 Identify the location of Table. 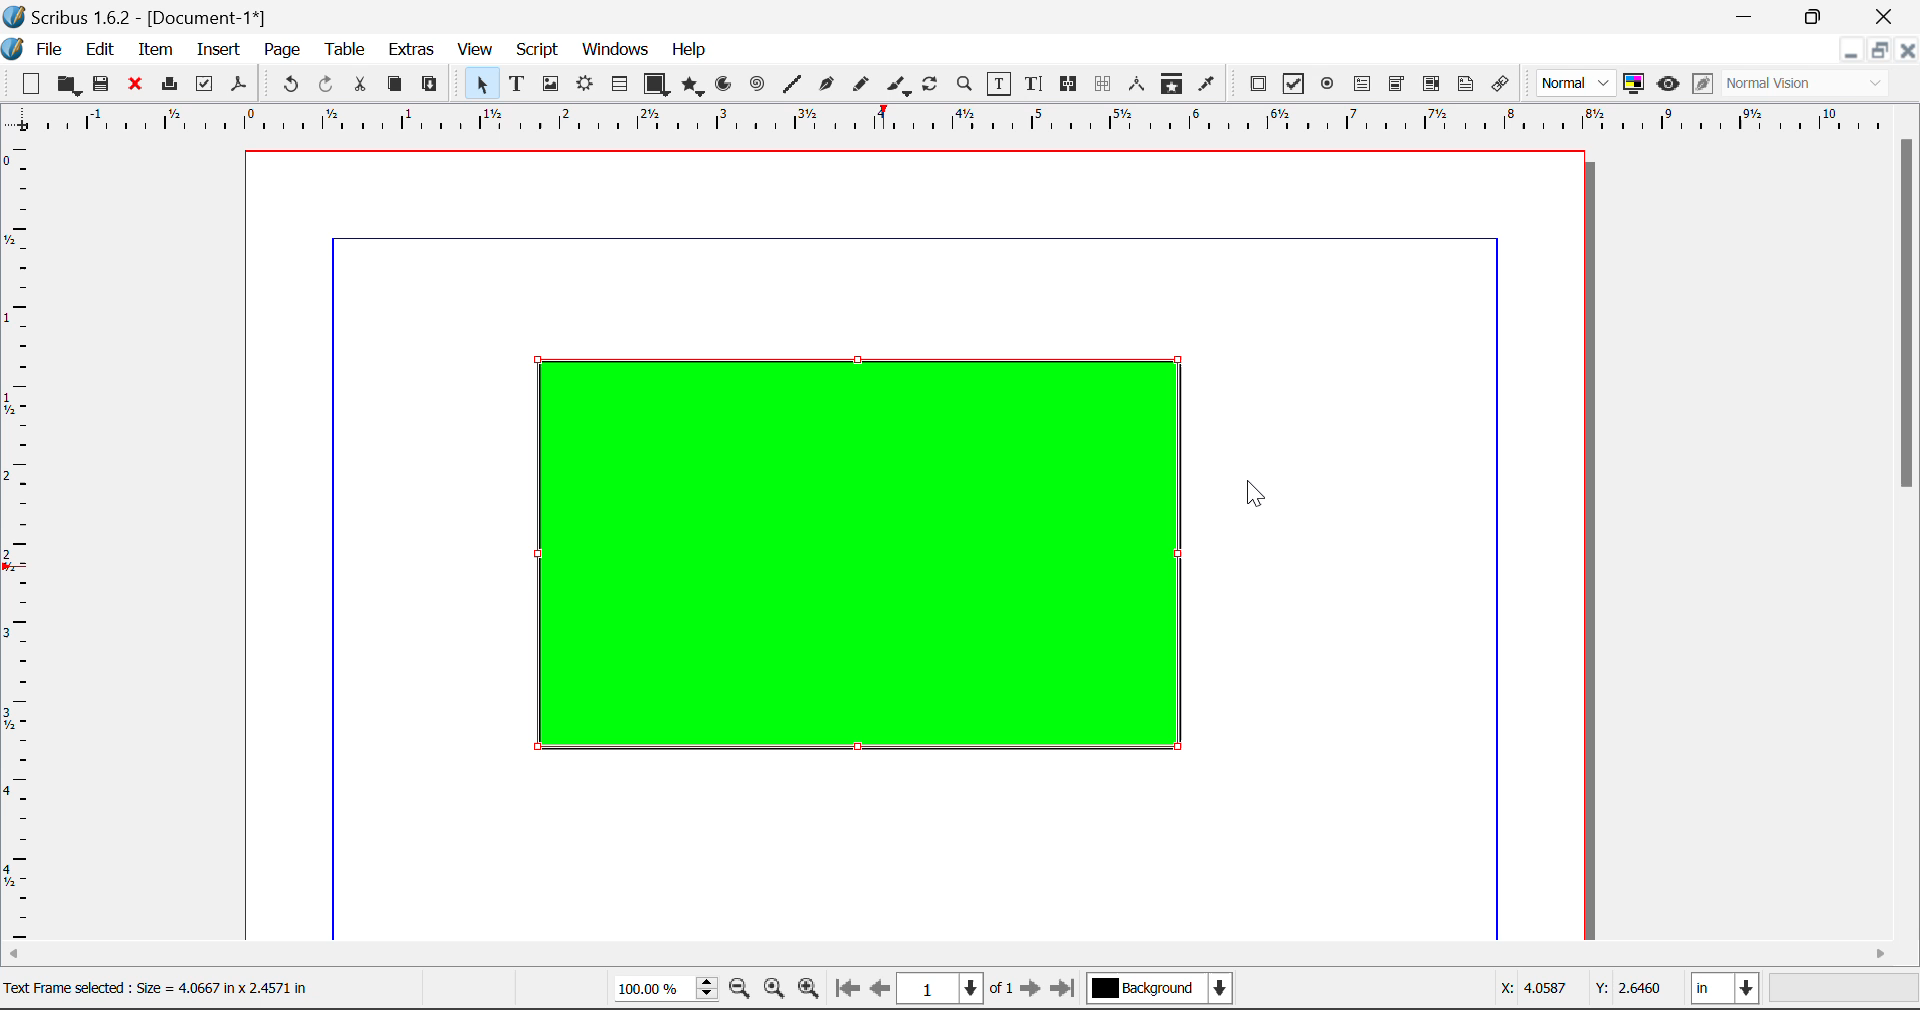
(344, 48).